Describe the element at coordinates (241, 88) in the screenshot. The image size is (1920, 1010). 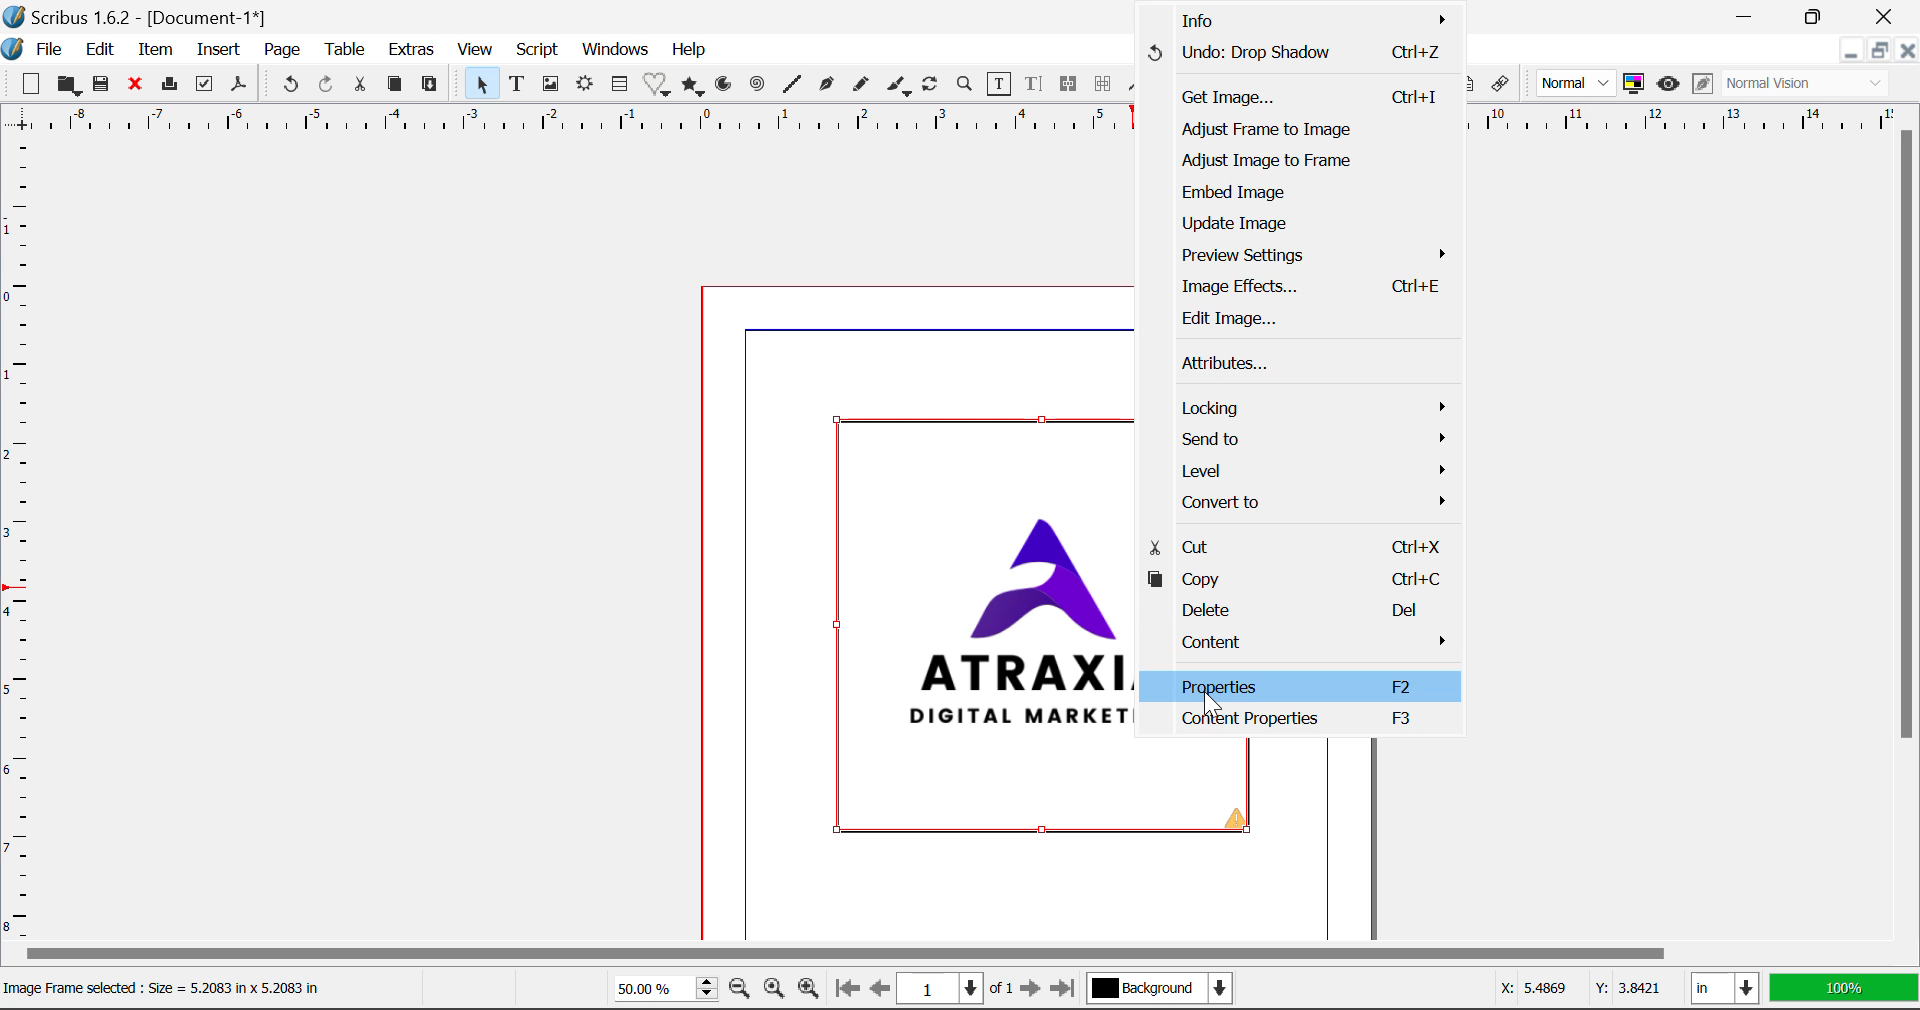
I see `Save as Pdf` at that location.